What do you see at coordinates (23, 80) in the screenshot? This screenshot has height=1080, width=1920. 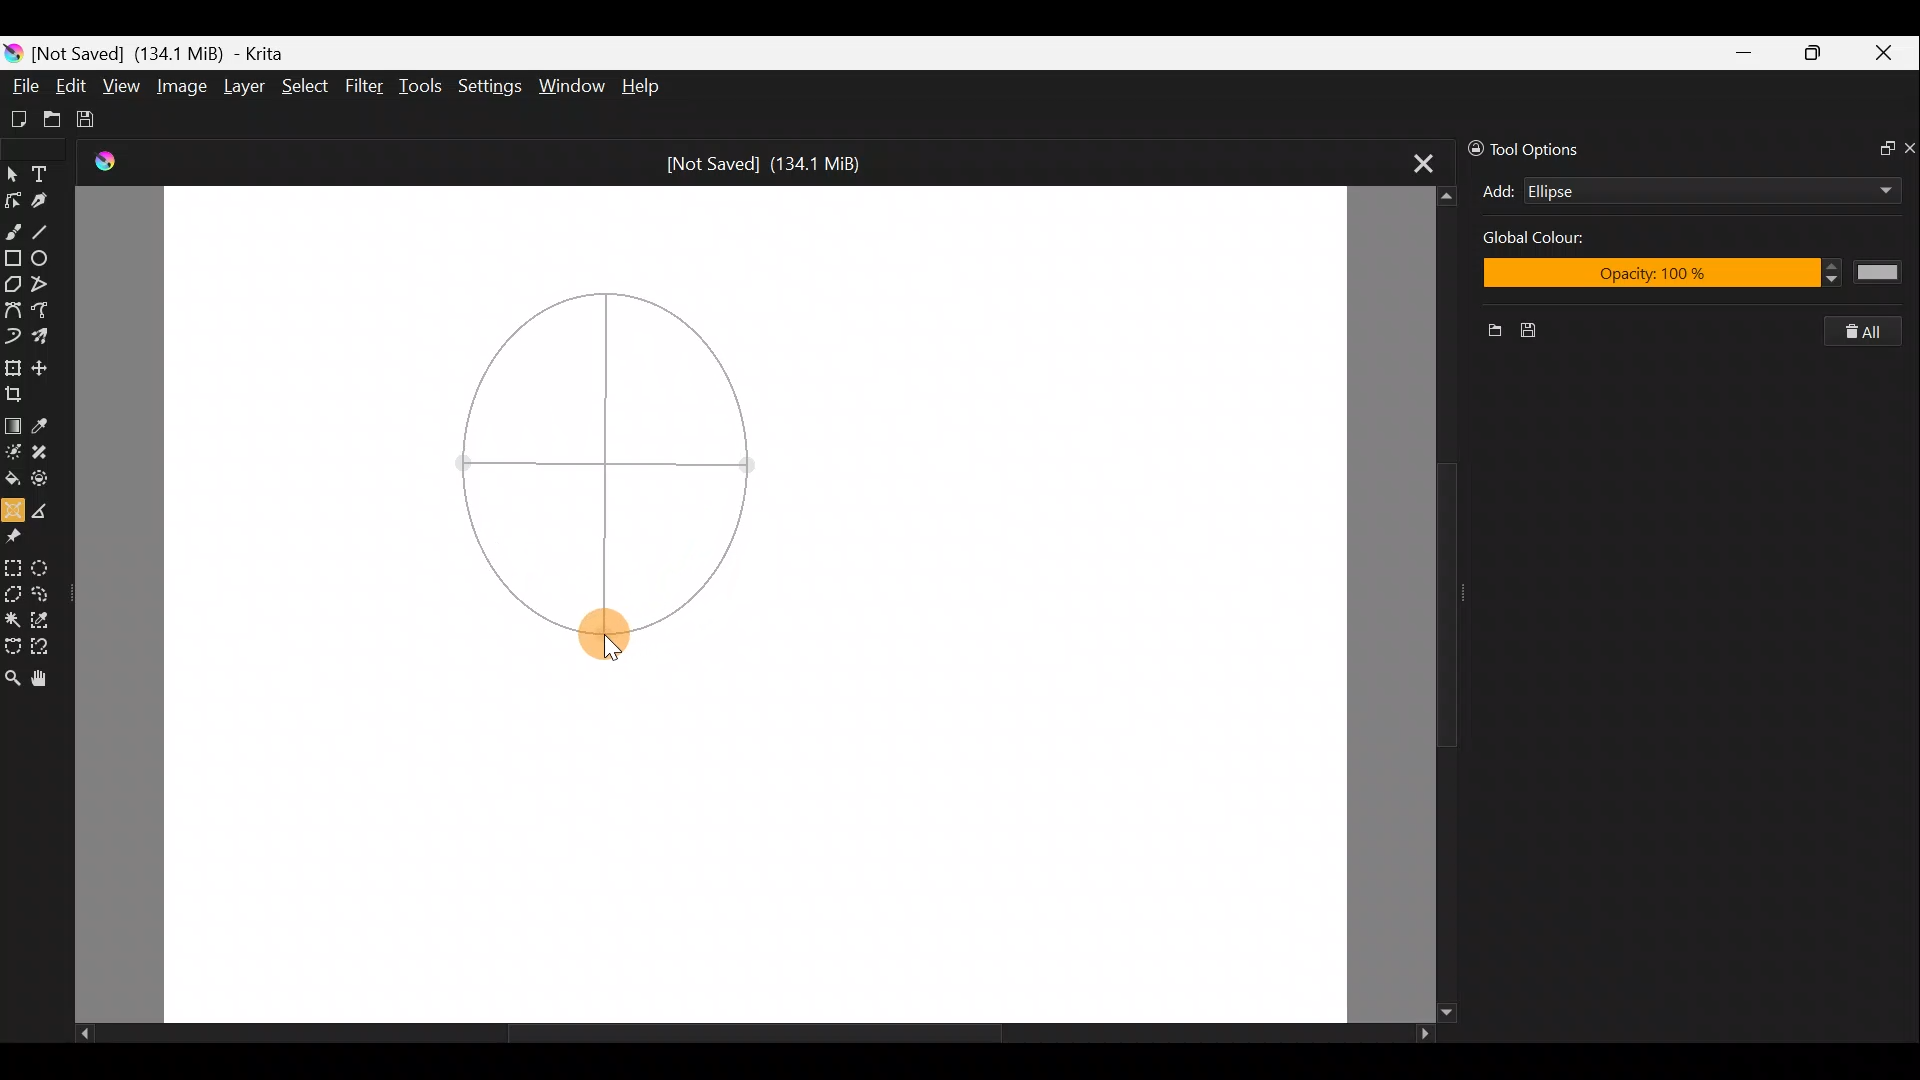 I see `File` at bounding box center [23, 80].